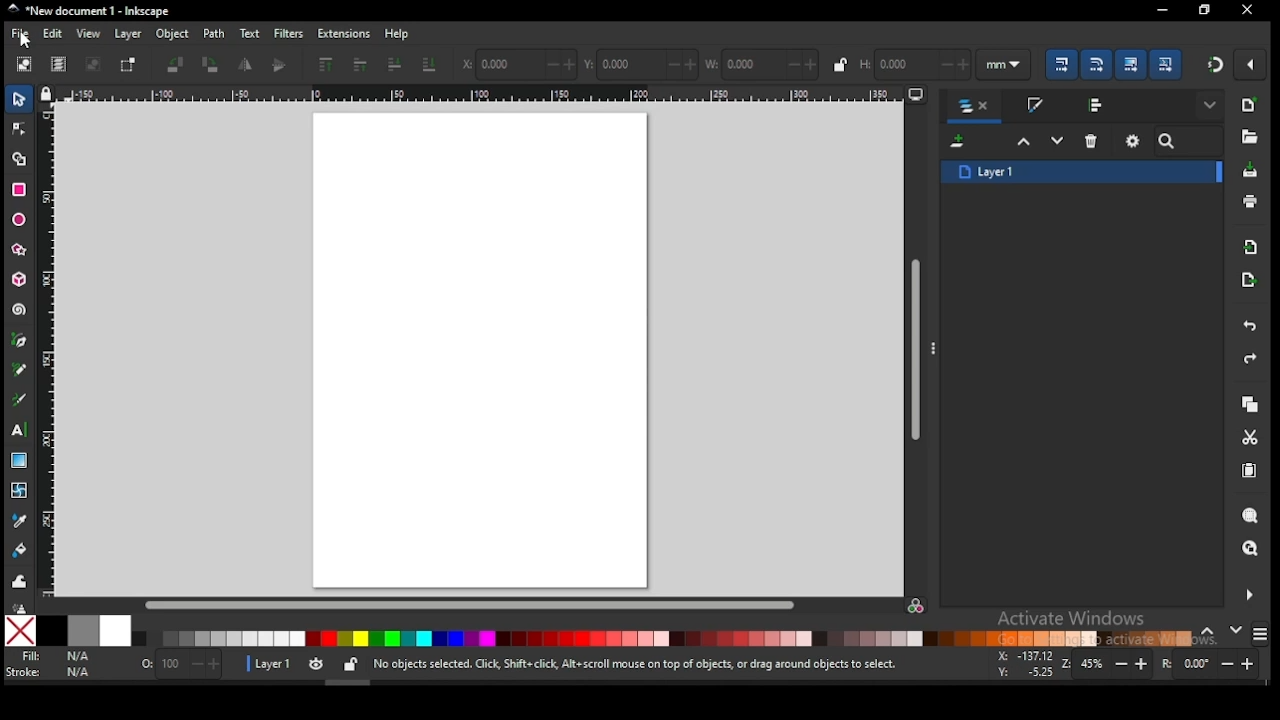  Describe the element at coordinates (20, 581) in the screenshot. I see `tweak tool` at that location.